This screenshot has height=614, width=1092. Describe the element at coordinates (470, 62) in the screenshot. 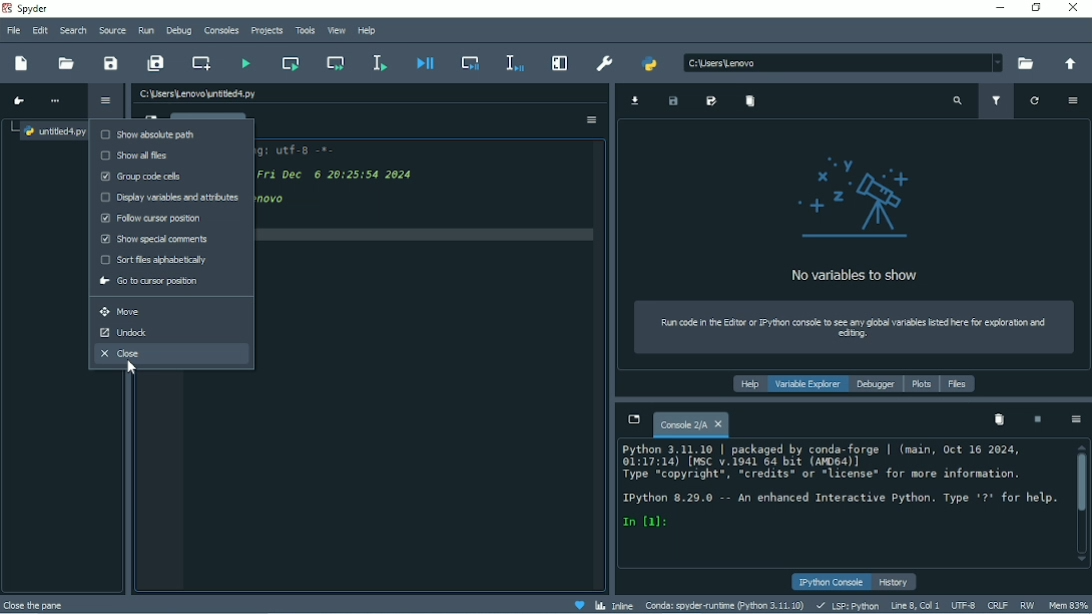

I see `Debug cell` at that location.